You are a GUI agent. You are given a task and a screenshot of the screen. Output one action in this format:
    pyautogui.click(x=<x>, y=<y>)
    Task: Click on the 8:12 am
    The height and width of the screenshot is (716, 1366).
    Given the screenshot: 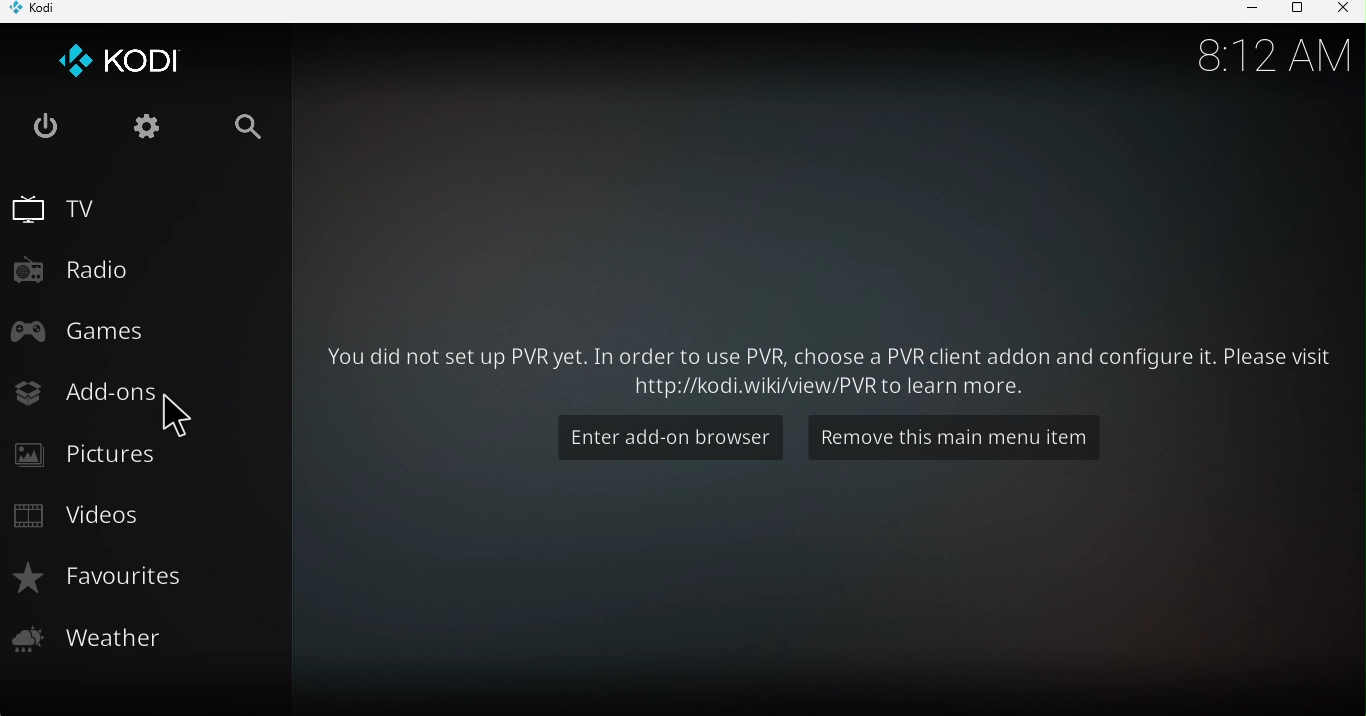 What is the action you would take?
    pyautogui.click(x=1271, y=53)
    